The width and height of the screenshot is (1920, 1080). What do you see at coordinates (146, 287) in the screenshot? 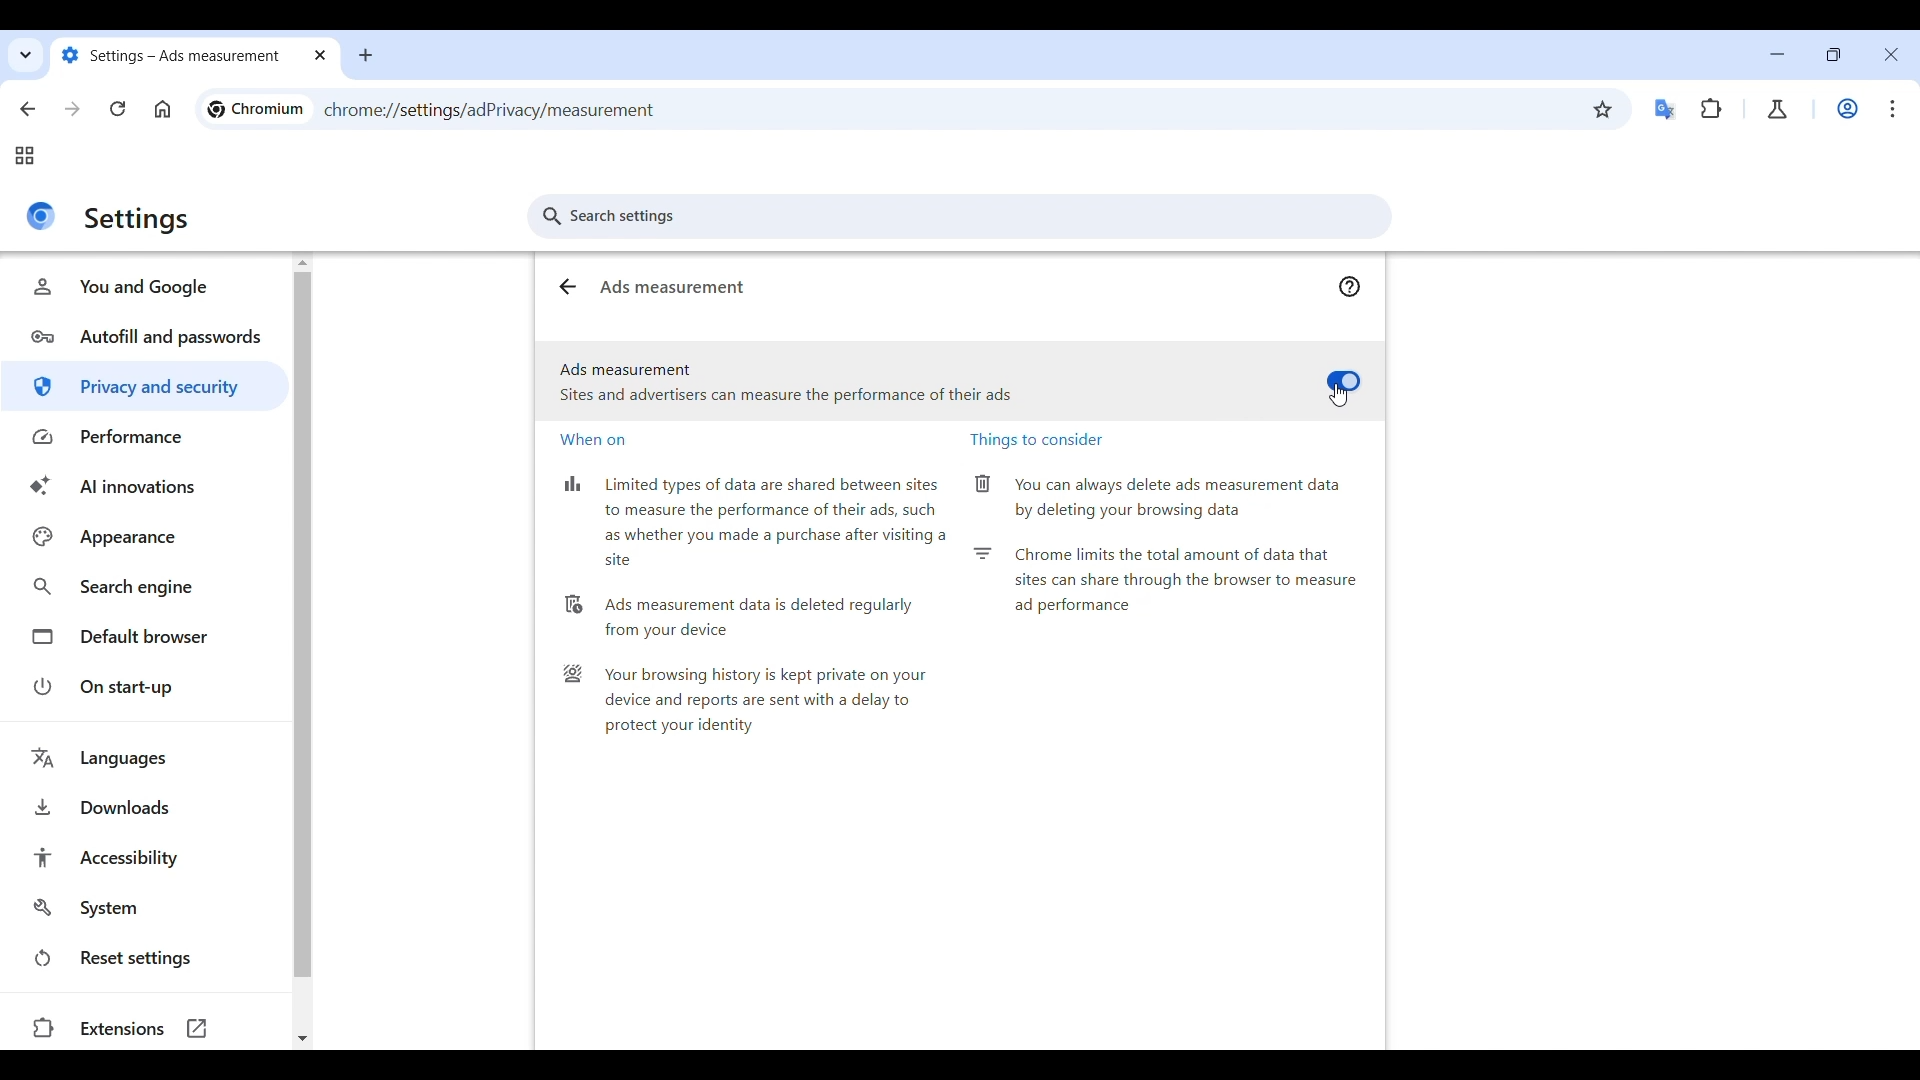
I see `You and Google` at bounding box center [146, 287].